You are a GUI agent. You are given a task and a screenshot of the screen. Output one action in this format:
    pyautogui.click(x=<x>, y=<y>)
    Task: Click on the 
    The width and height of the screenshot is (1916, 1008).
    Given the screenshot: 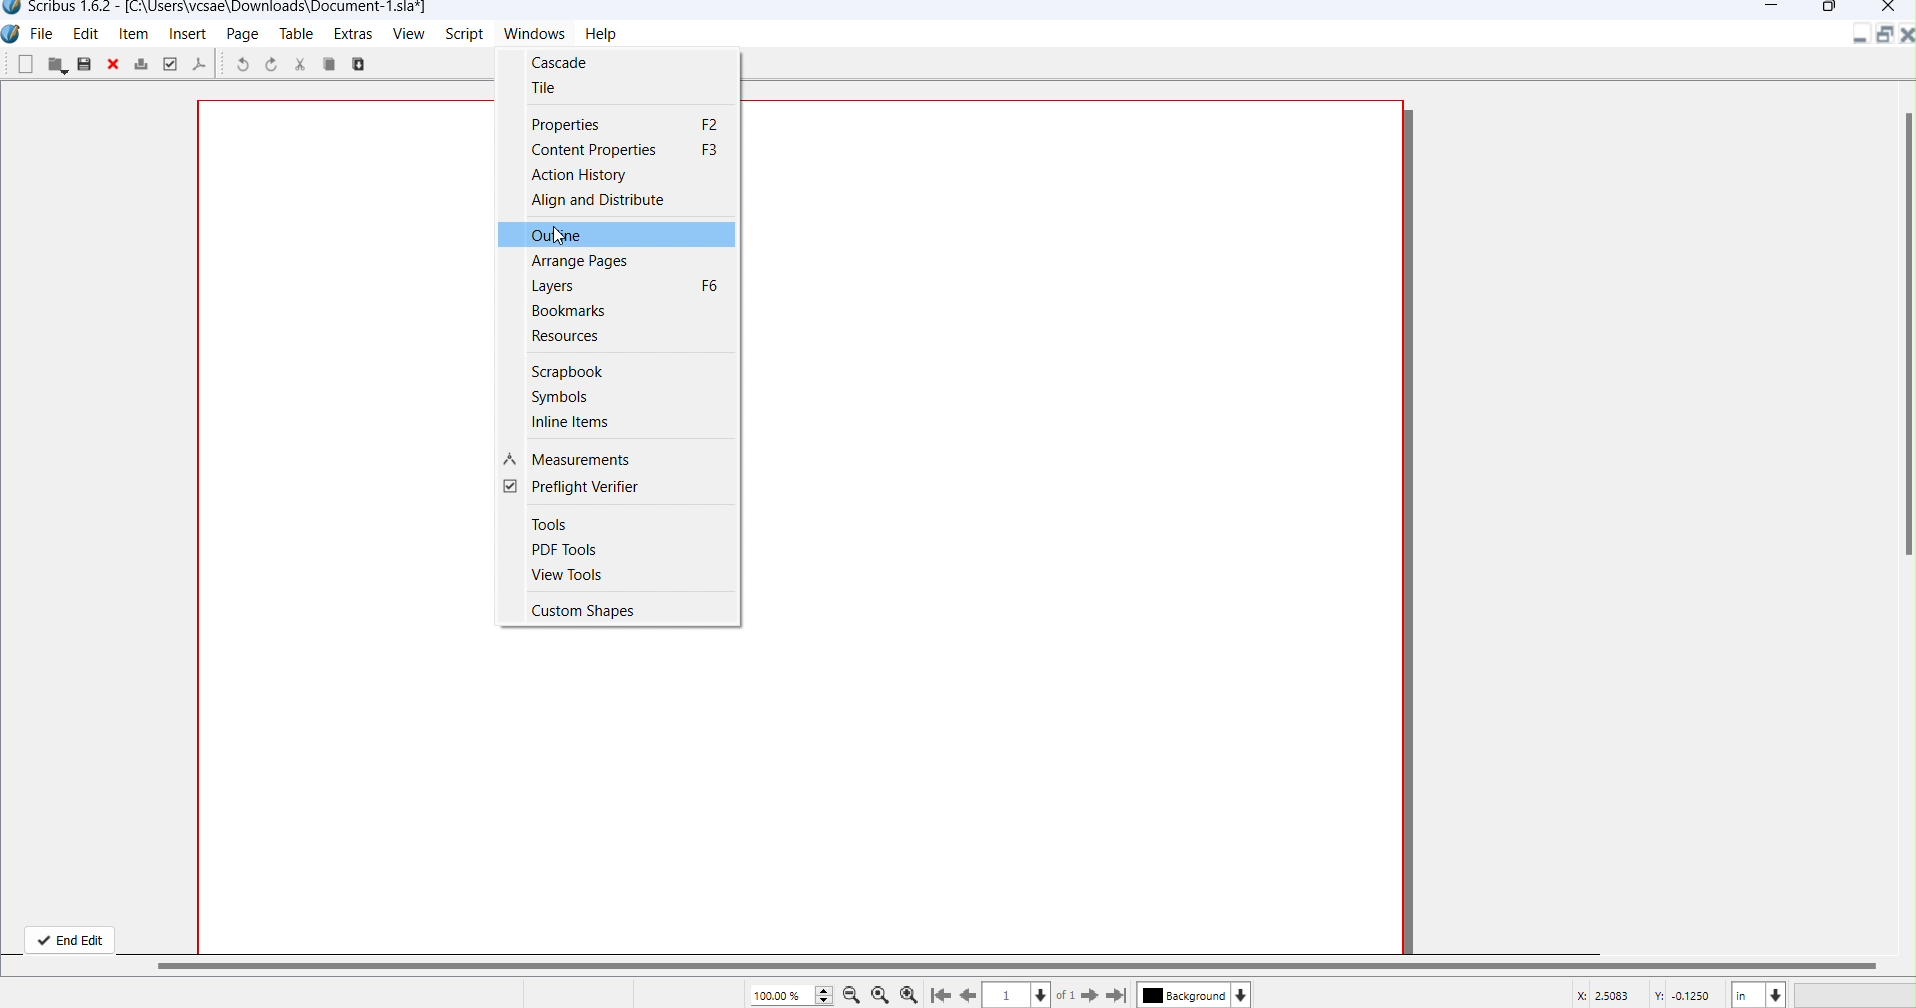 What is the action you would take?
    pyautogui.click(x=192, y=35)
    